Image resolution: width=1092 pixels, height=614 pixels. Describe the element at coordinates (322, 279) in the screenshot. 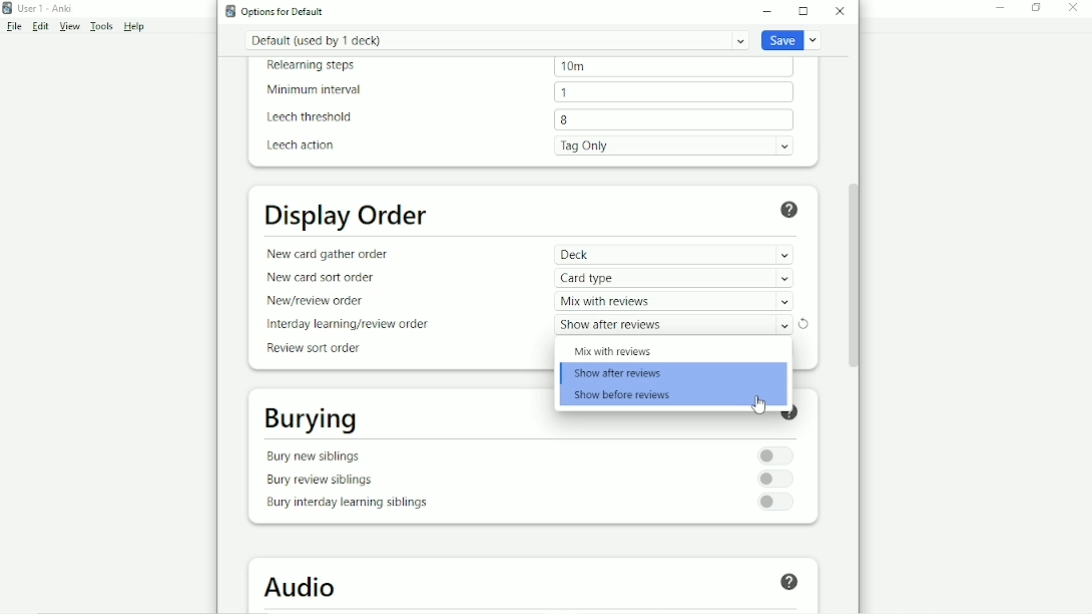

I see `New card sort order` at that location.